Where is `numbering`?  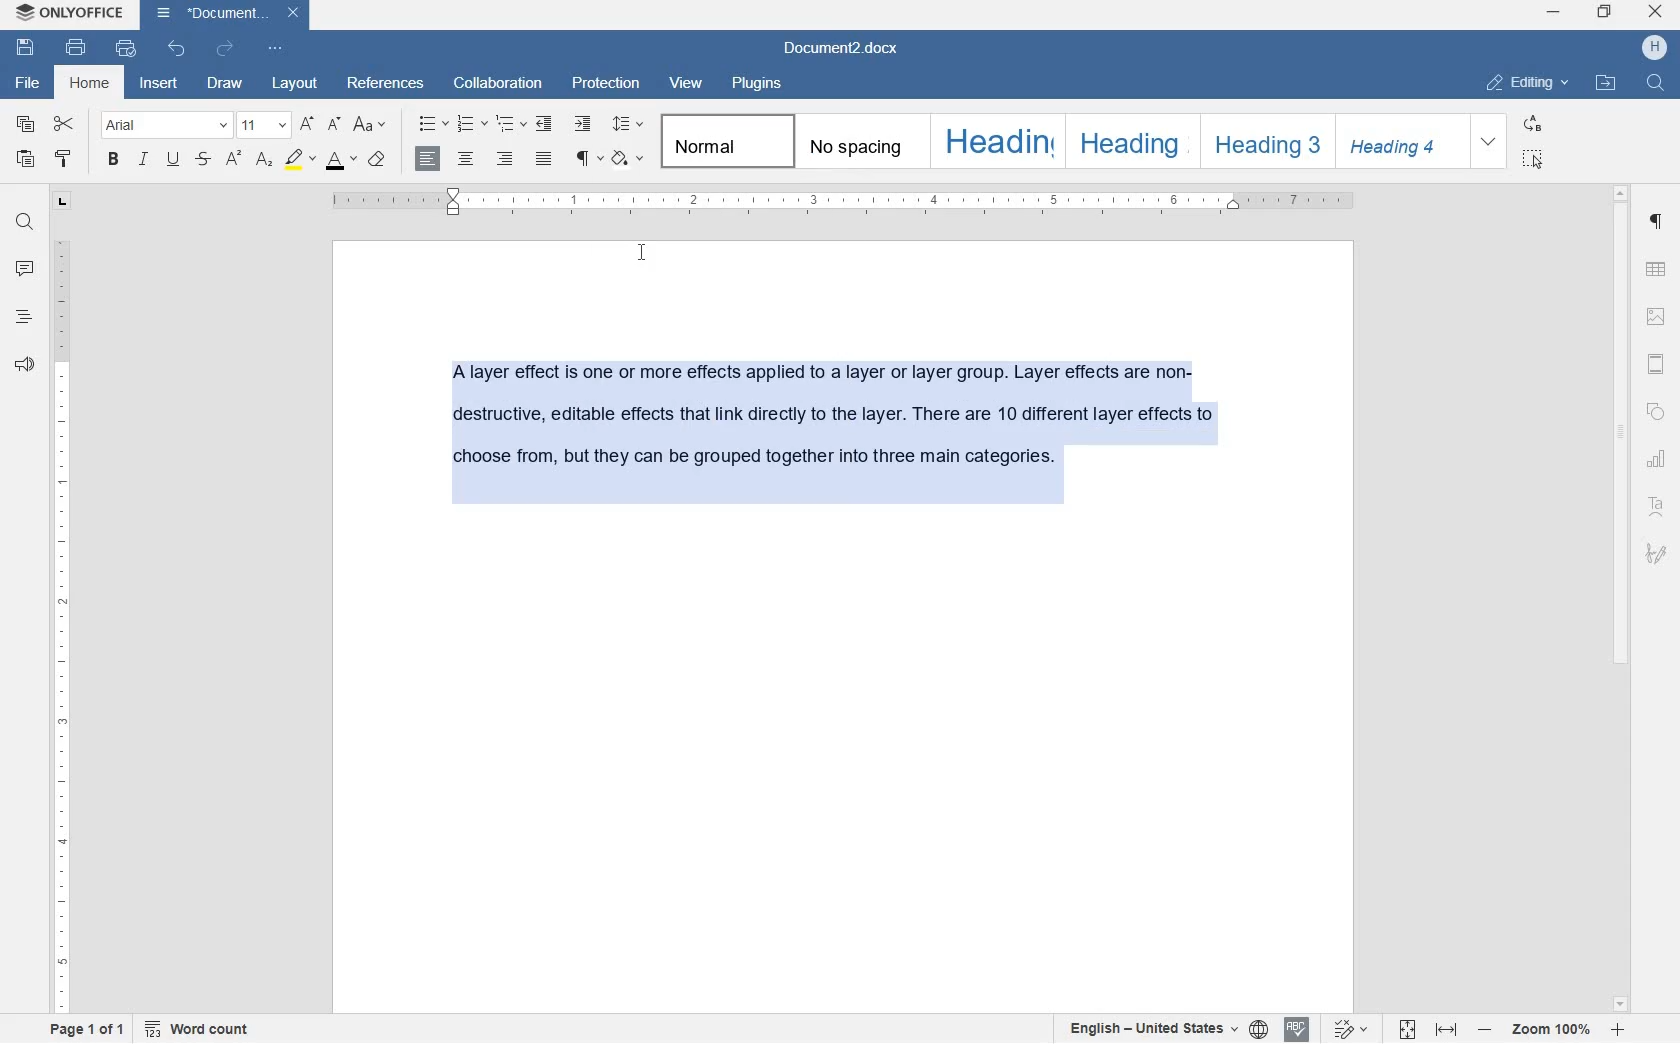
numbering is located at coordinates (469, 124).